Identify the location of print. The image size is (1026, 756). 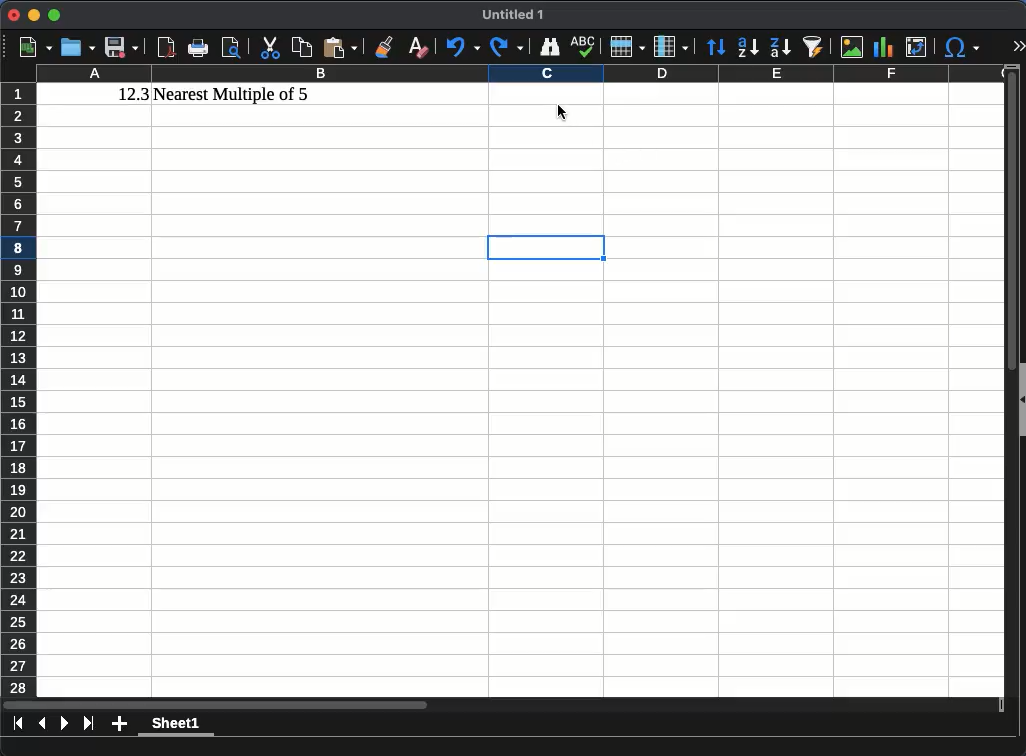
(199, 48).